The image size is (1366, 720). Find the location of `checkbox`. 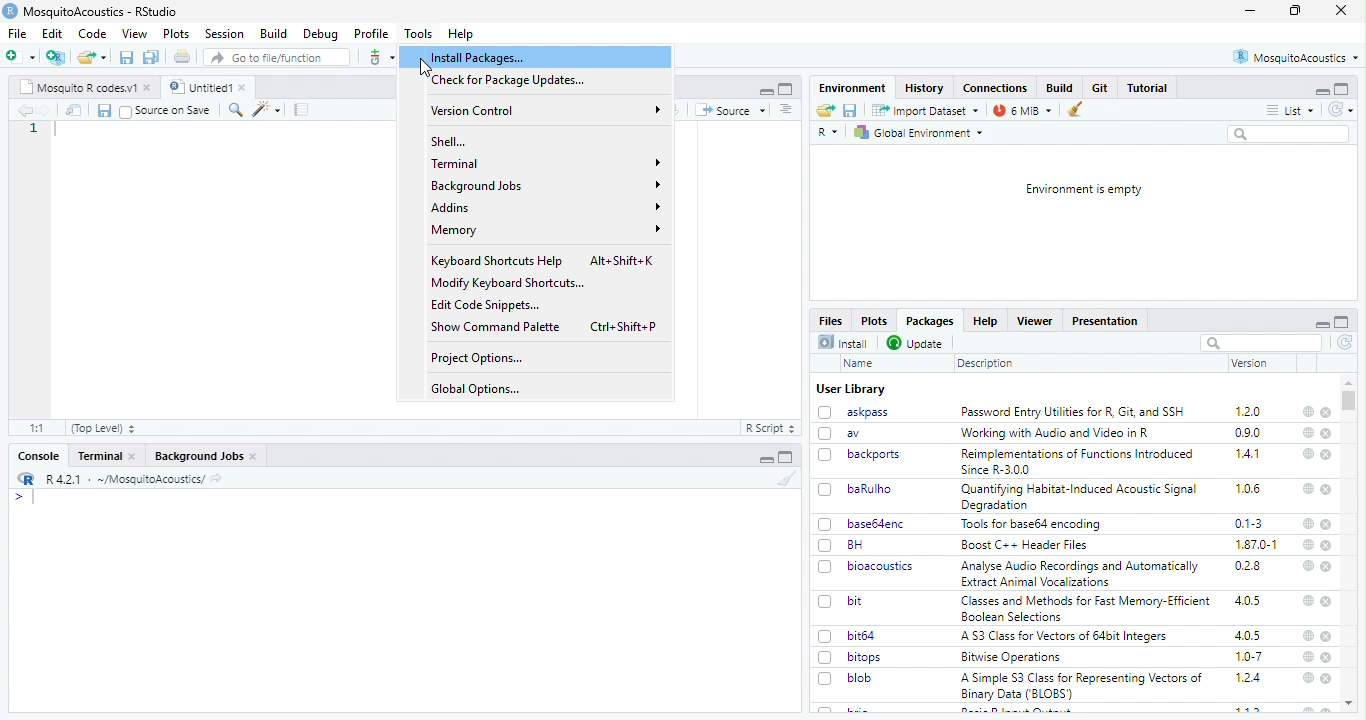

checkbox is located at coordinates (825, 413).